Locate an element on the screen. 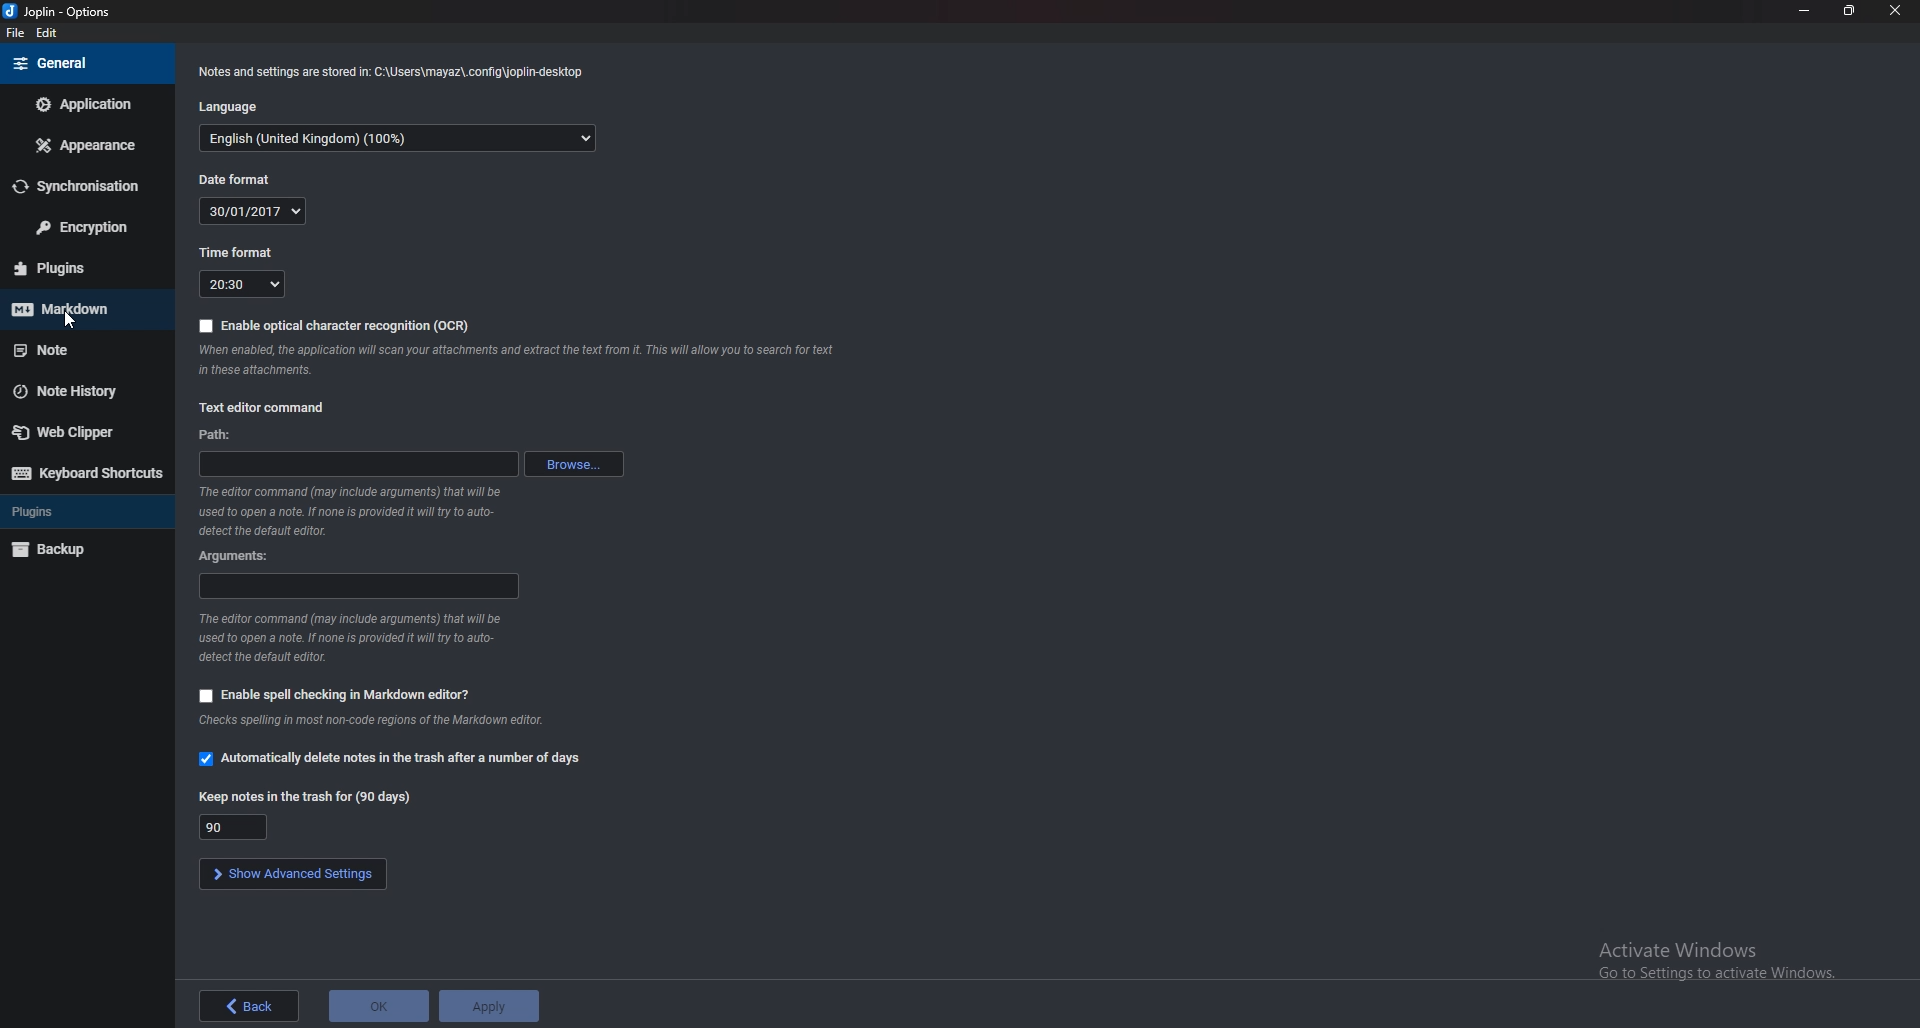  Time format is located at coordinates (245, 284).